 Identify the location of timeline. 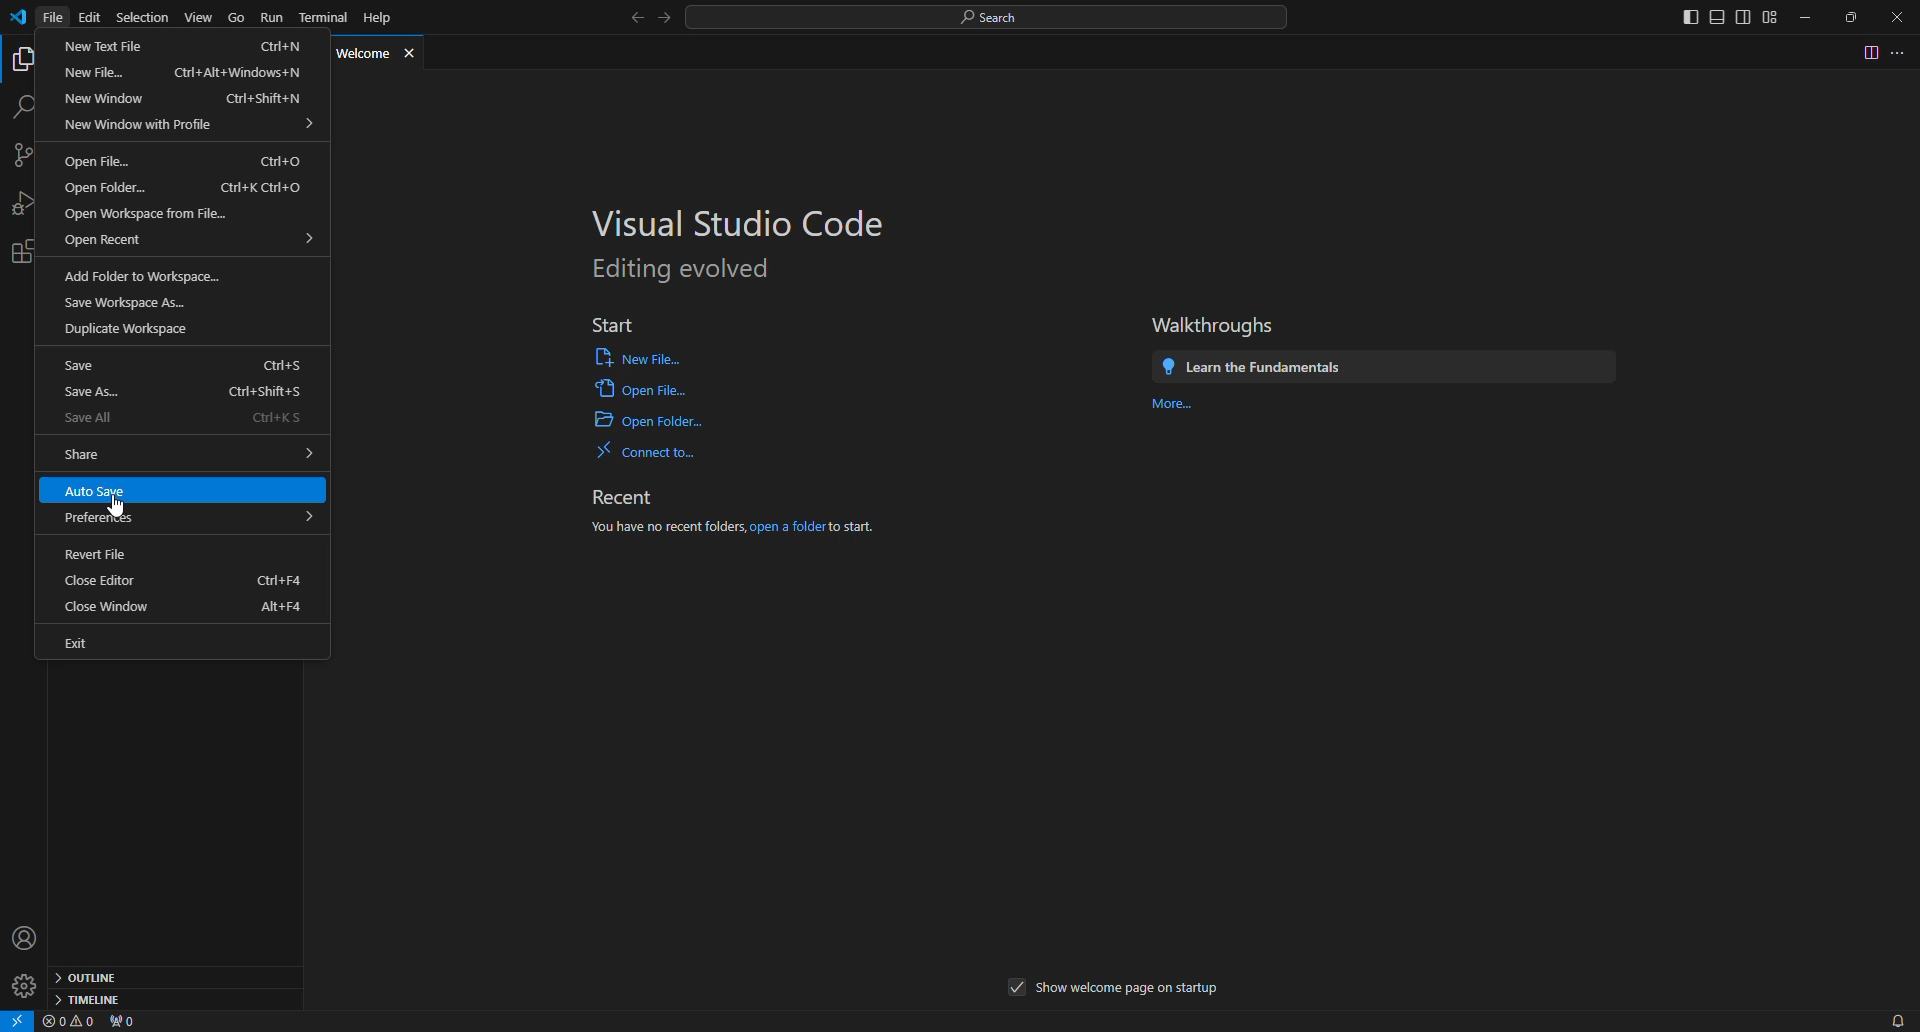
(90, 999).